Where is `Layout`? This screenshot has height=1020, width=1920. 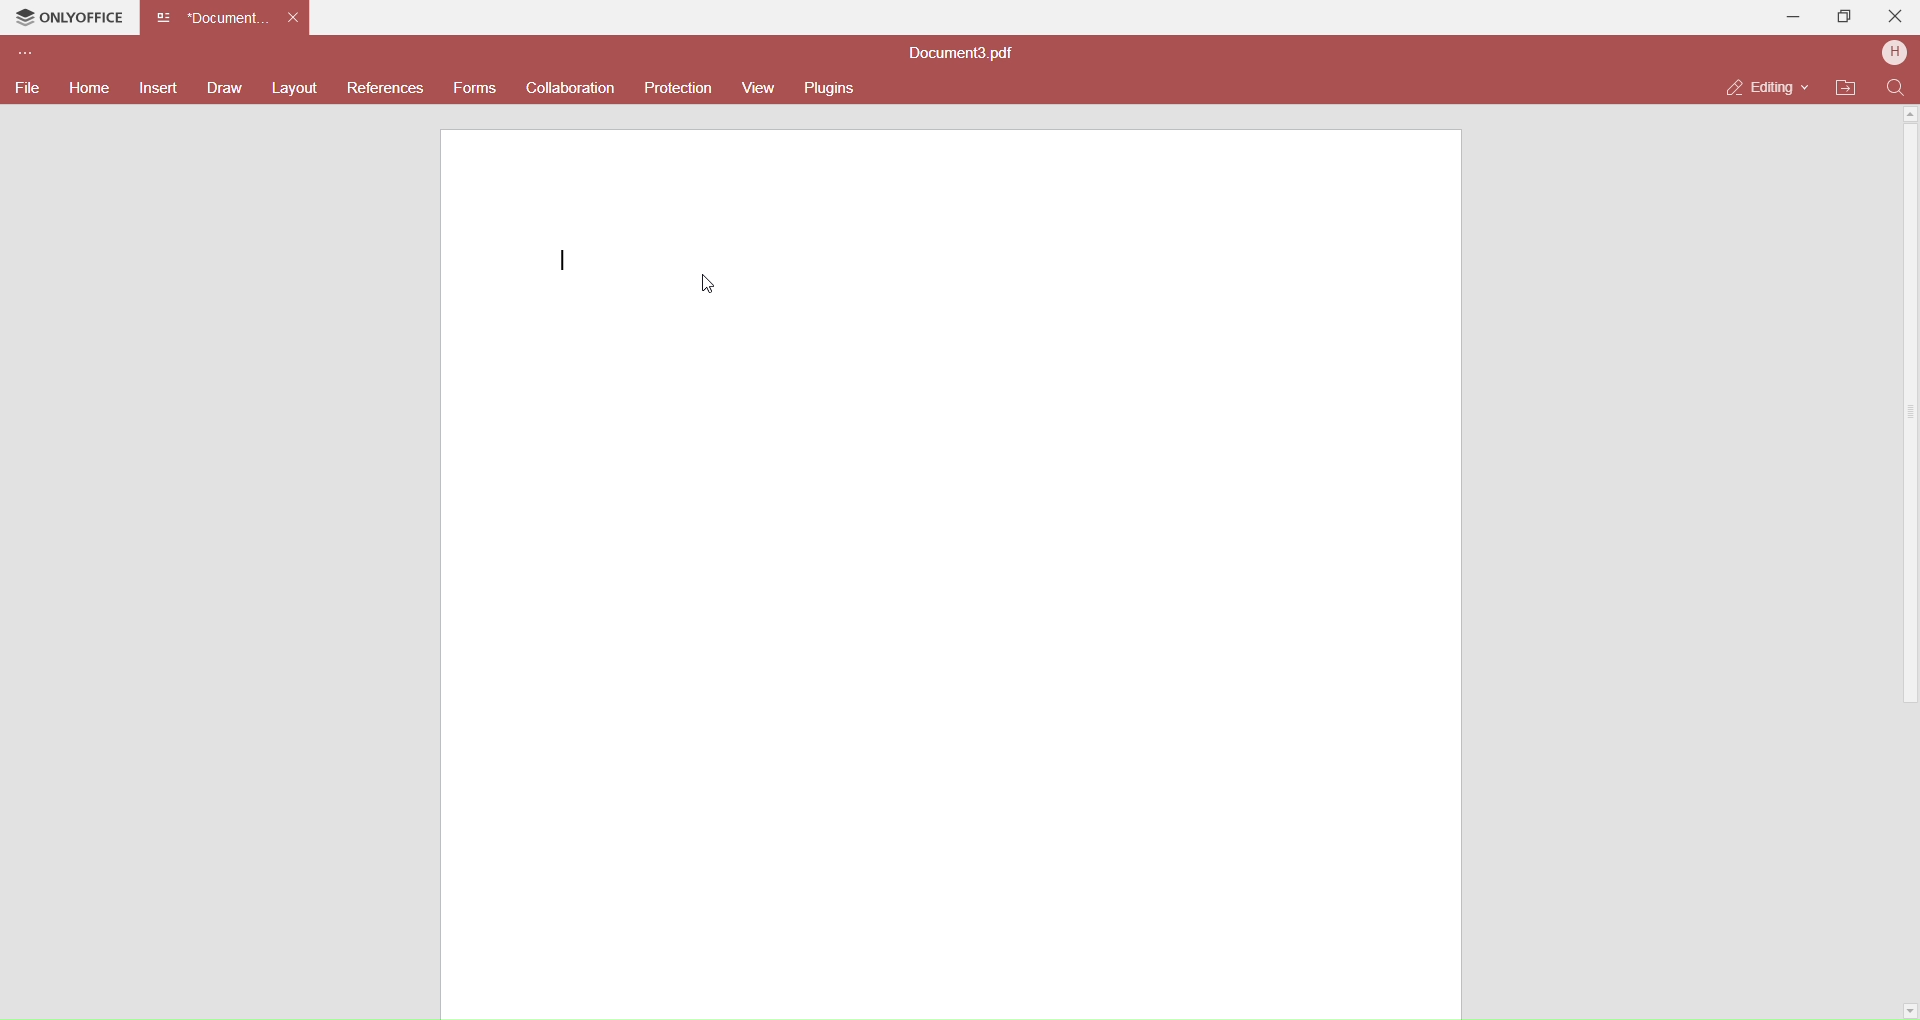 Layout is located at coordinates (295, 88).